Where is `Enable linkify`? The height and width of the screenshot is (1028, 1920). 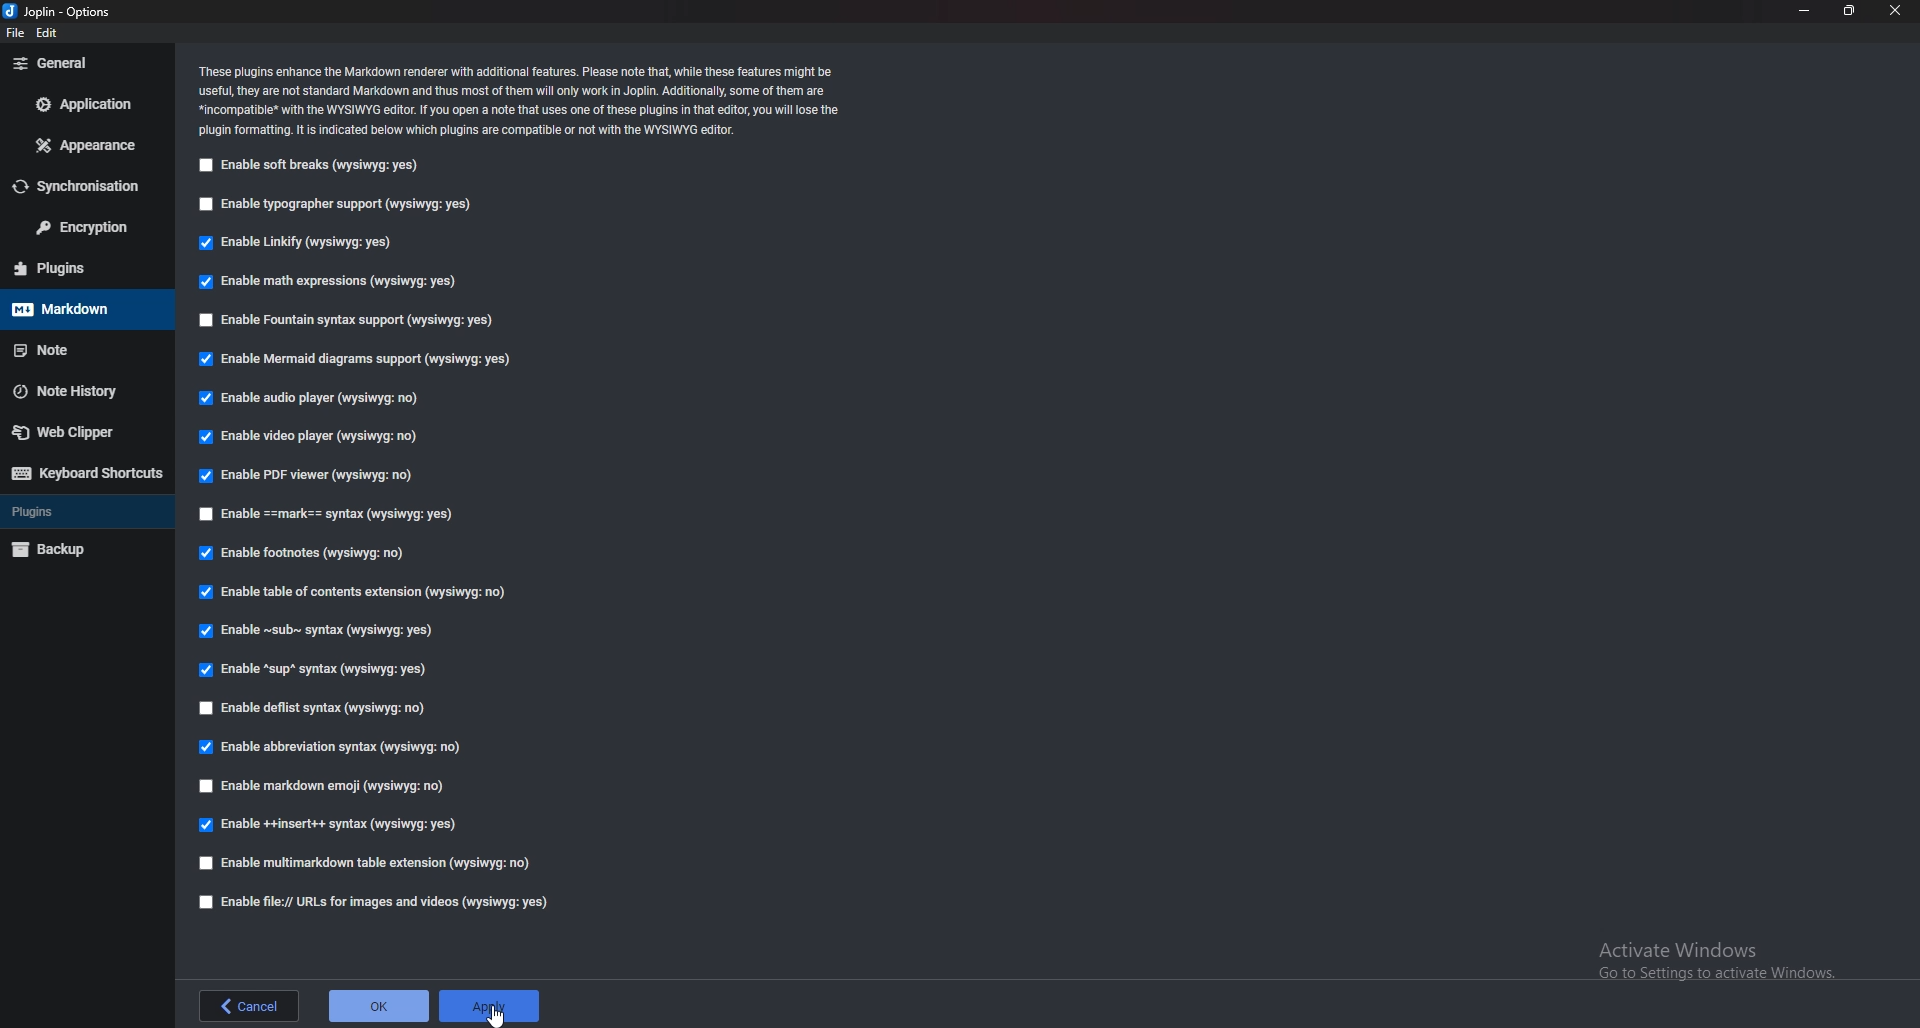 Enable linkify is located at coordinates (303, 242).